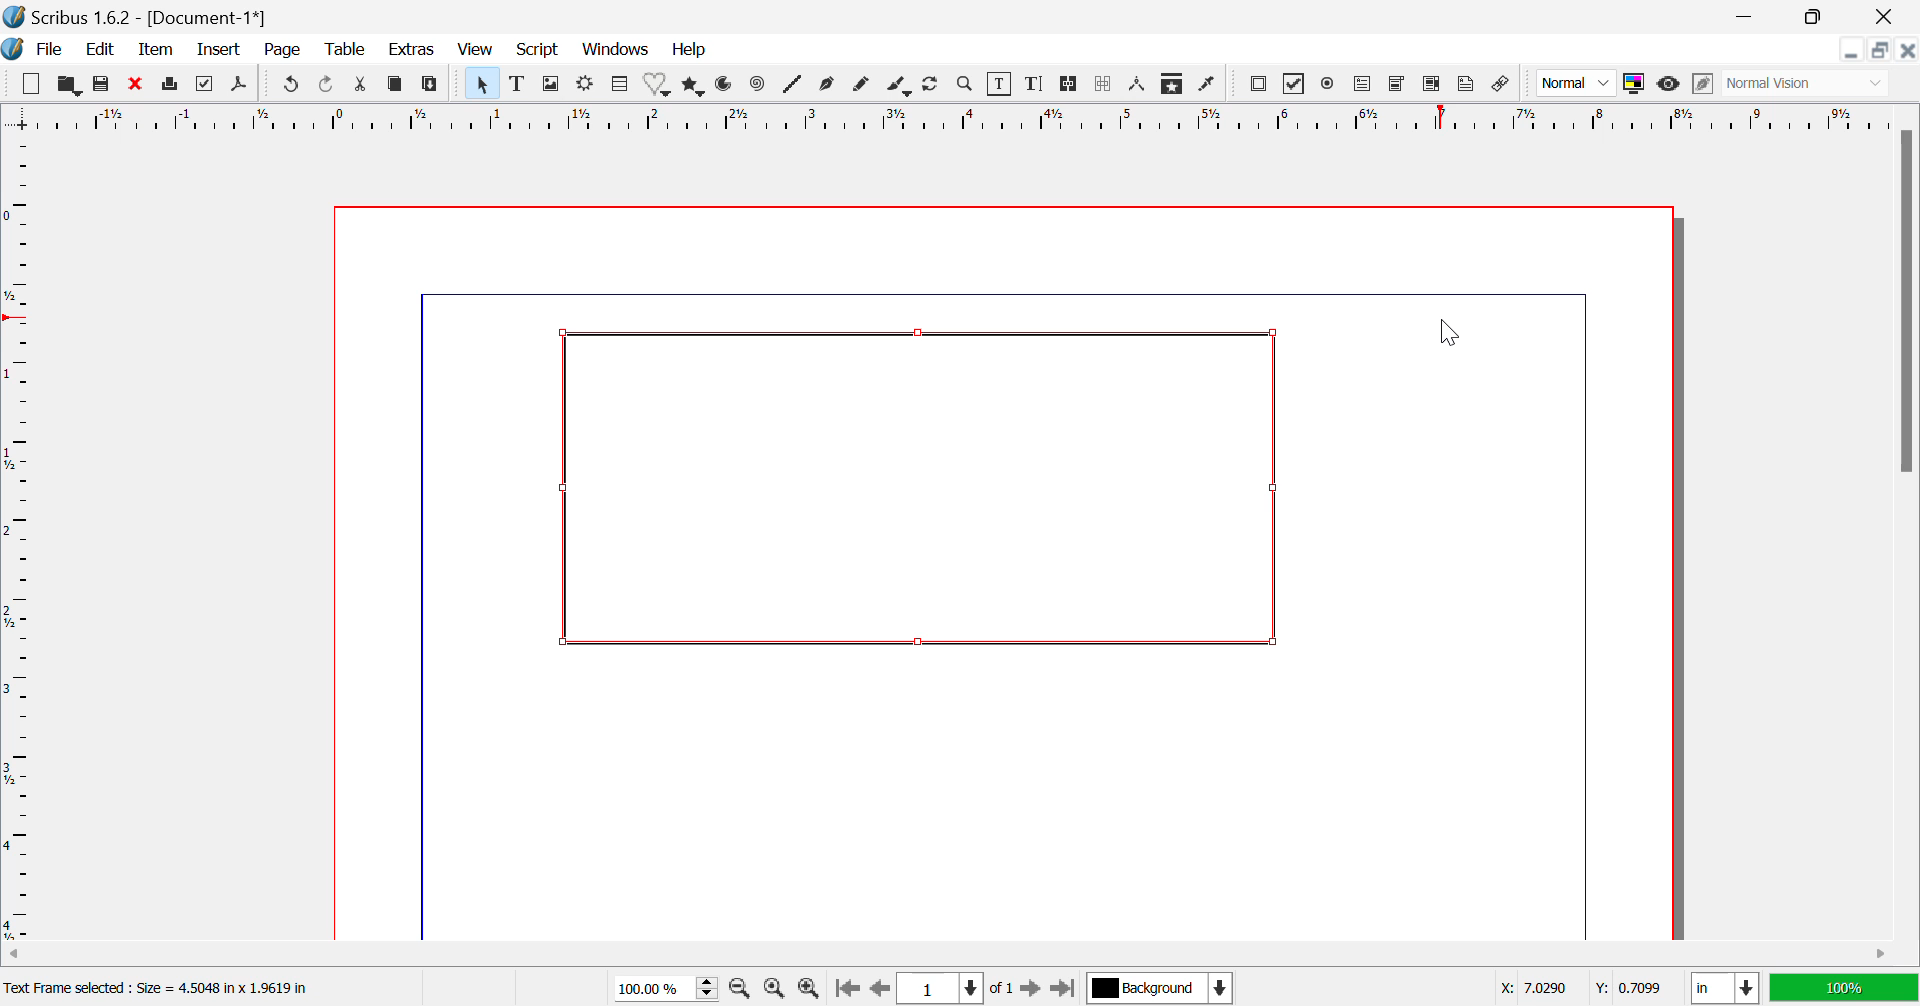 The height and width of the screenshot is (1006, 1920). Describe the element at coordinates (846, 988) in the screenshot. I see `First Page` at that location.